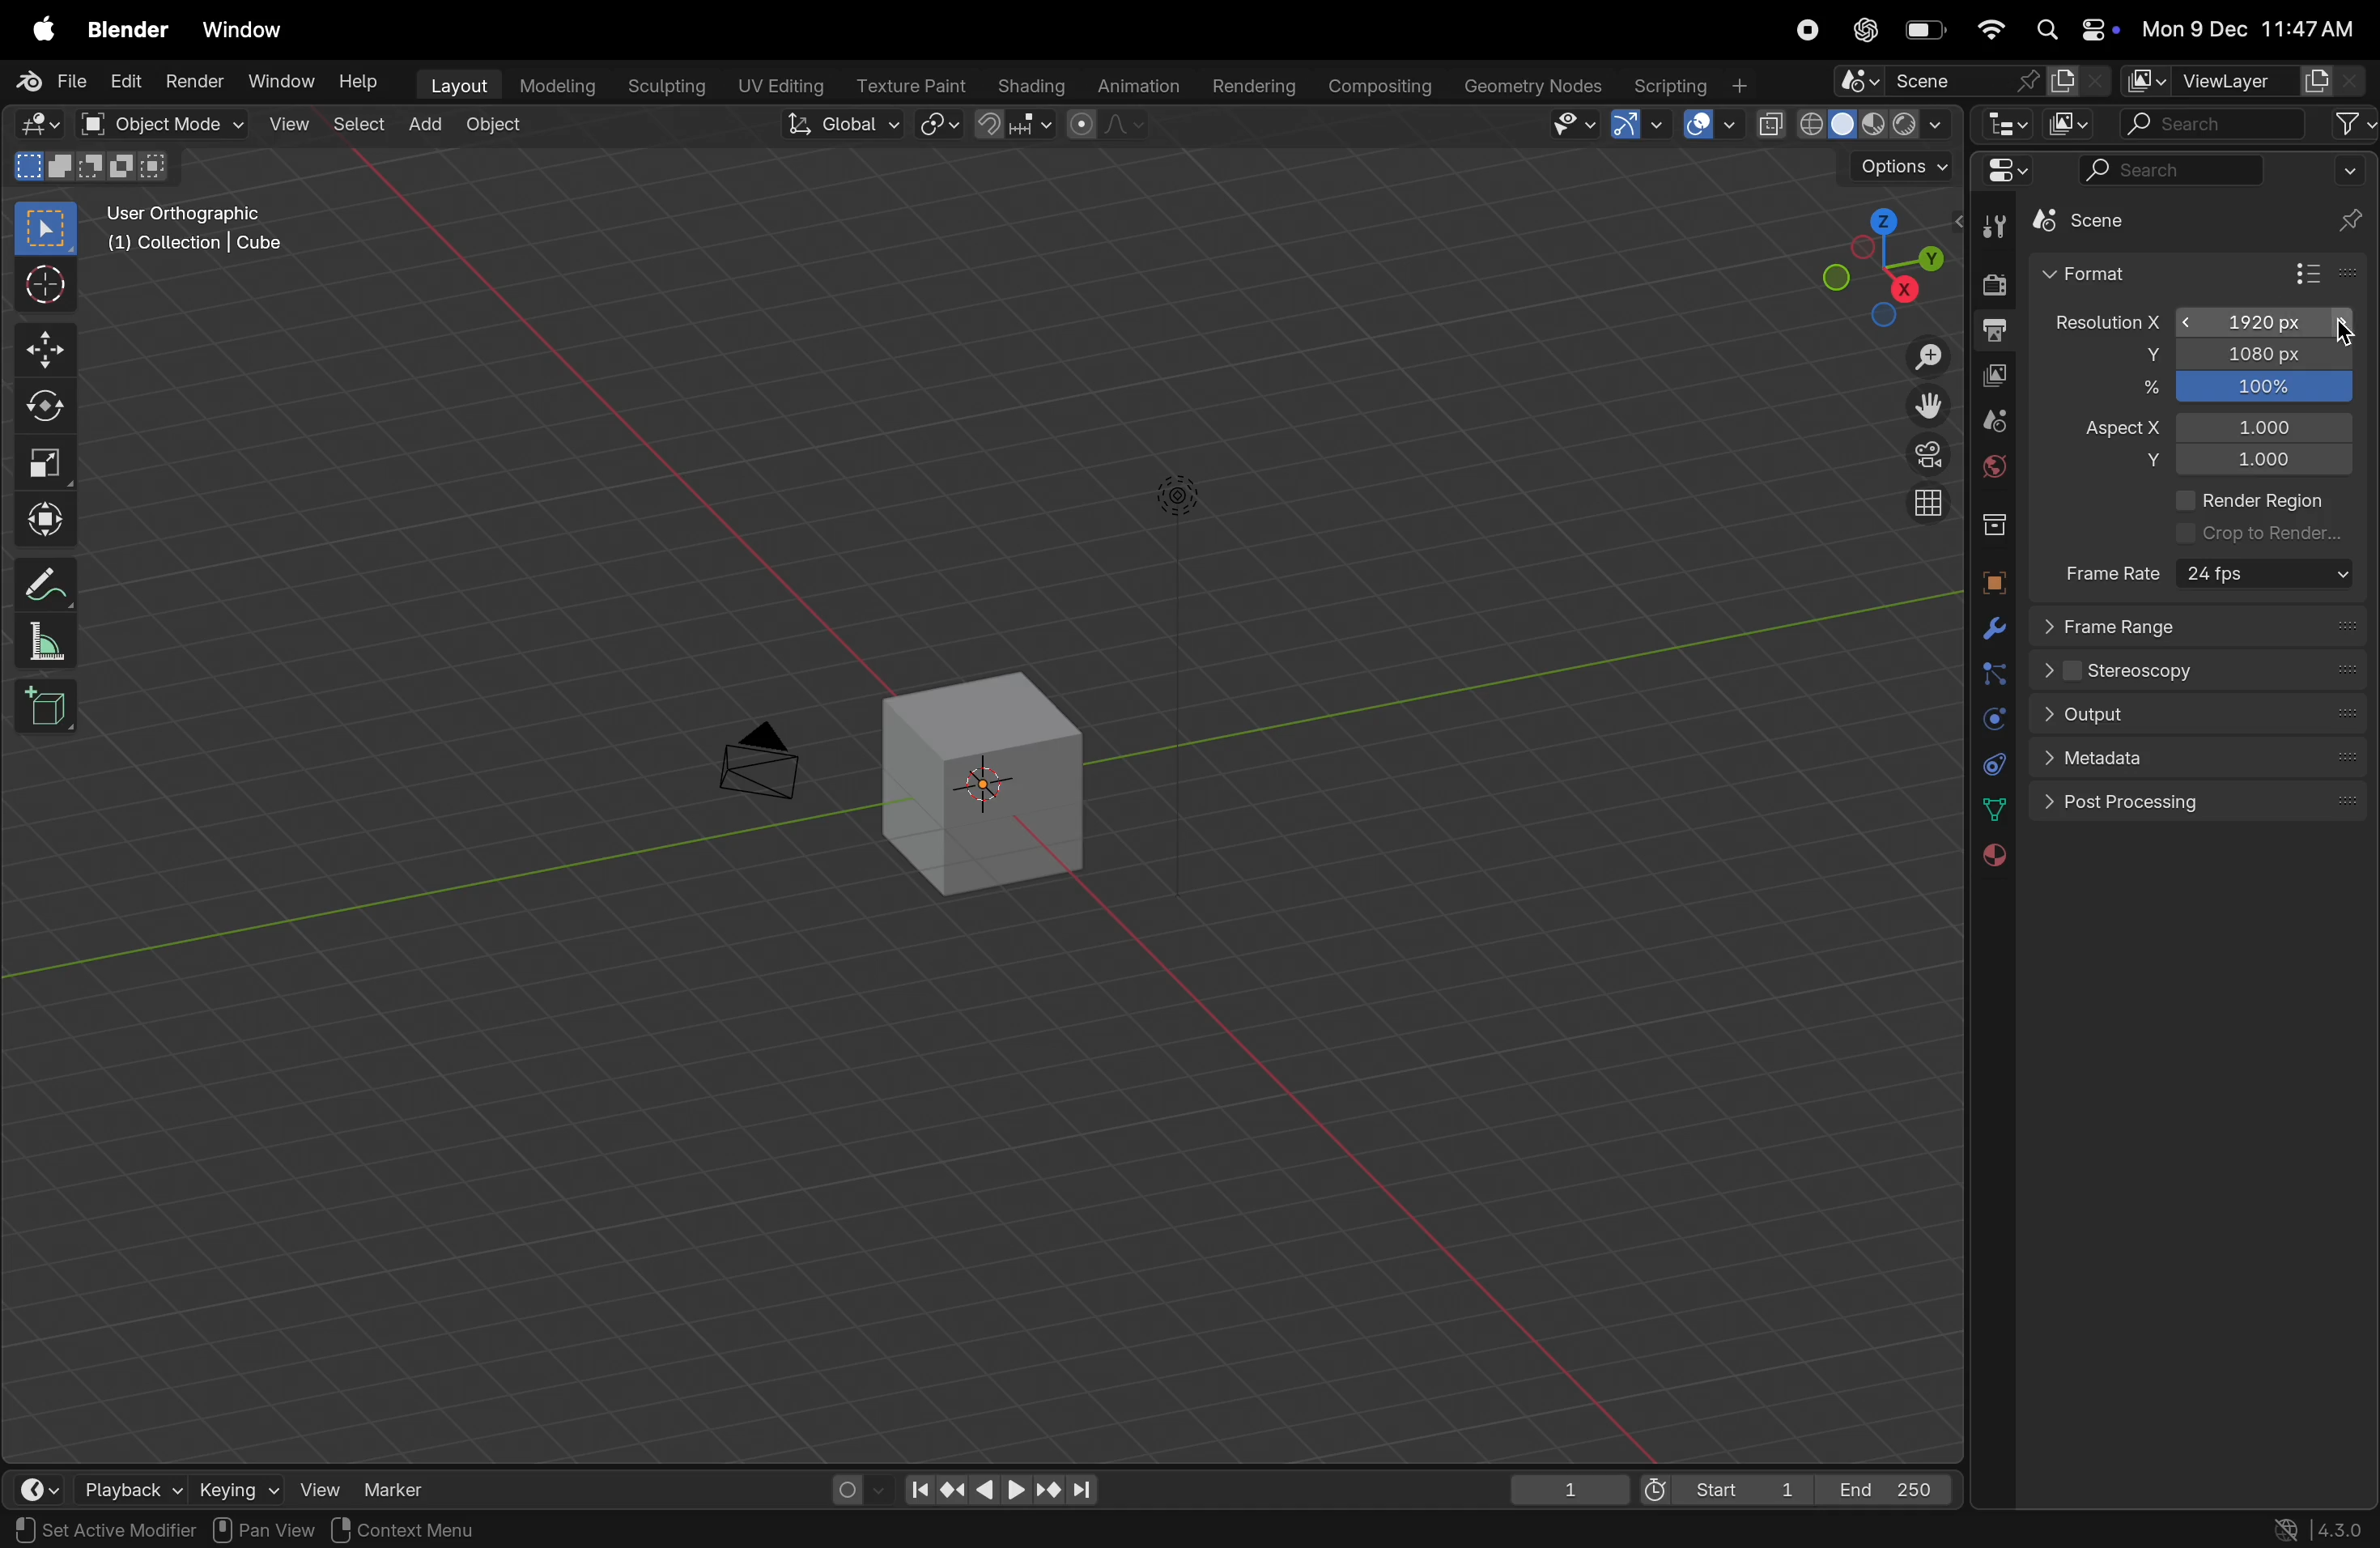 Image resolution: width=2380 pixels, height=1548 pixels. I want to click on proportional editing objects, so click(1104, 127).